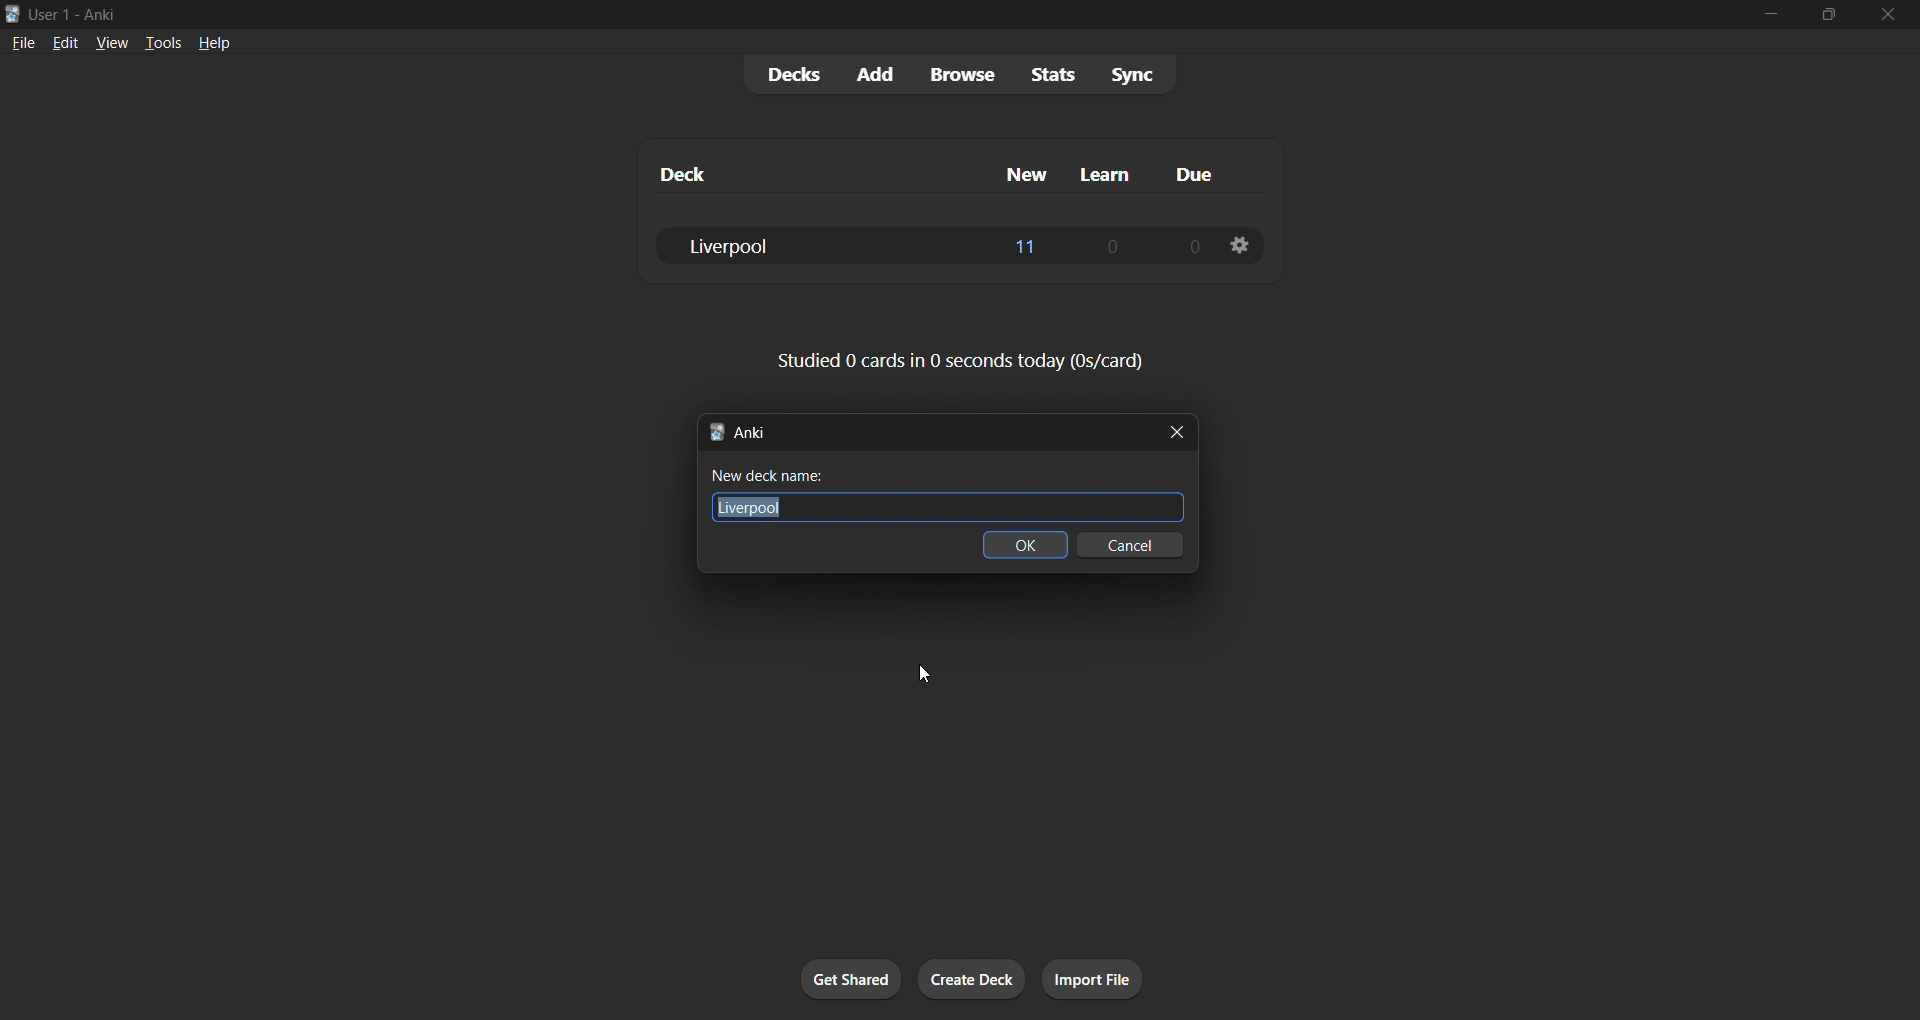 This screenshot has height=1020, width=1920. I want to click on close, so click(1891, 15).